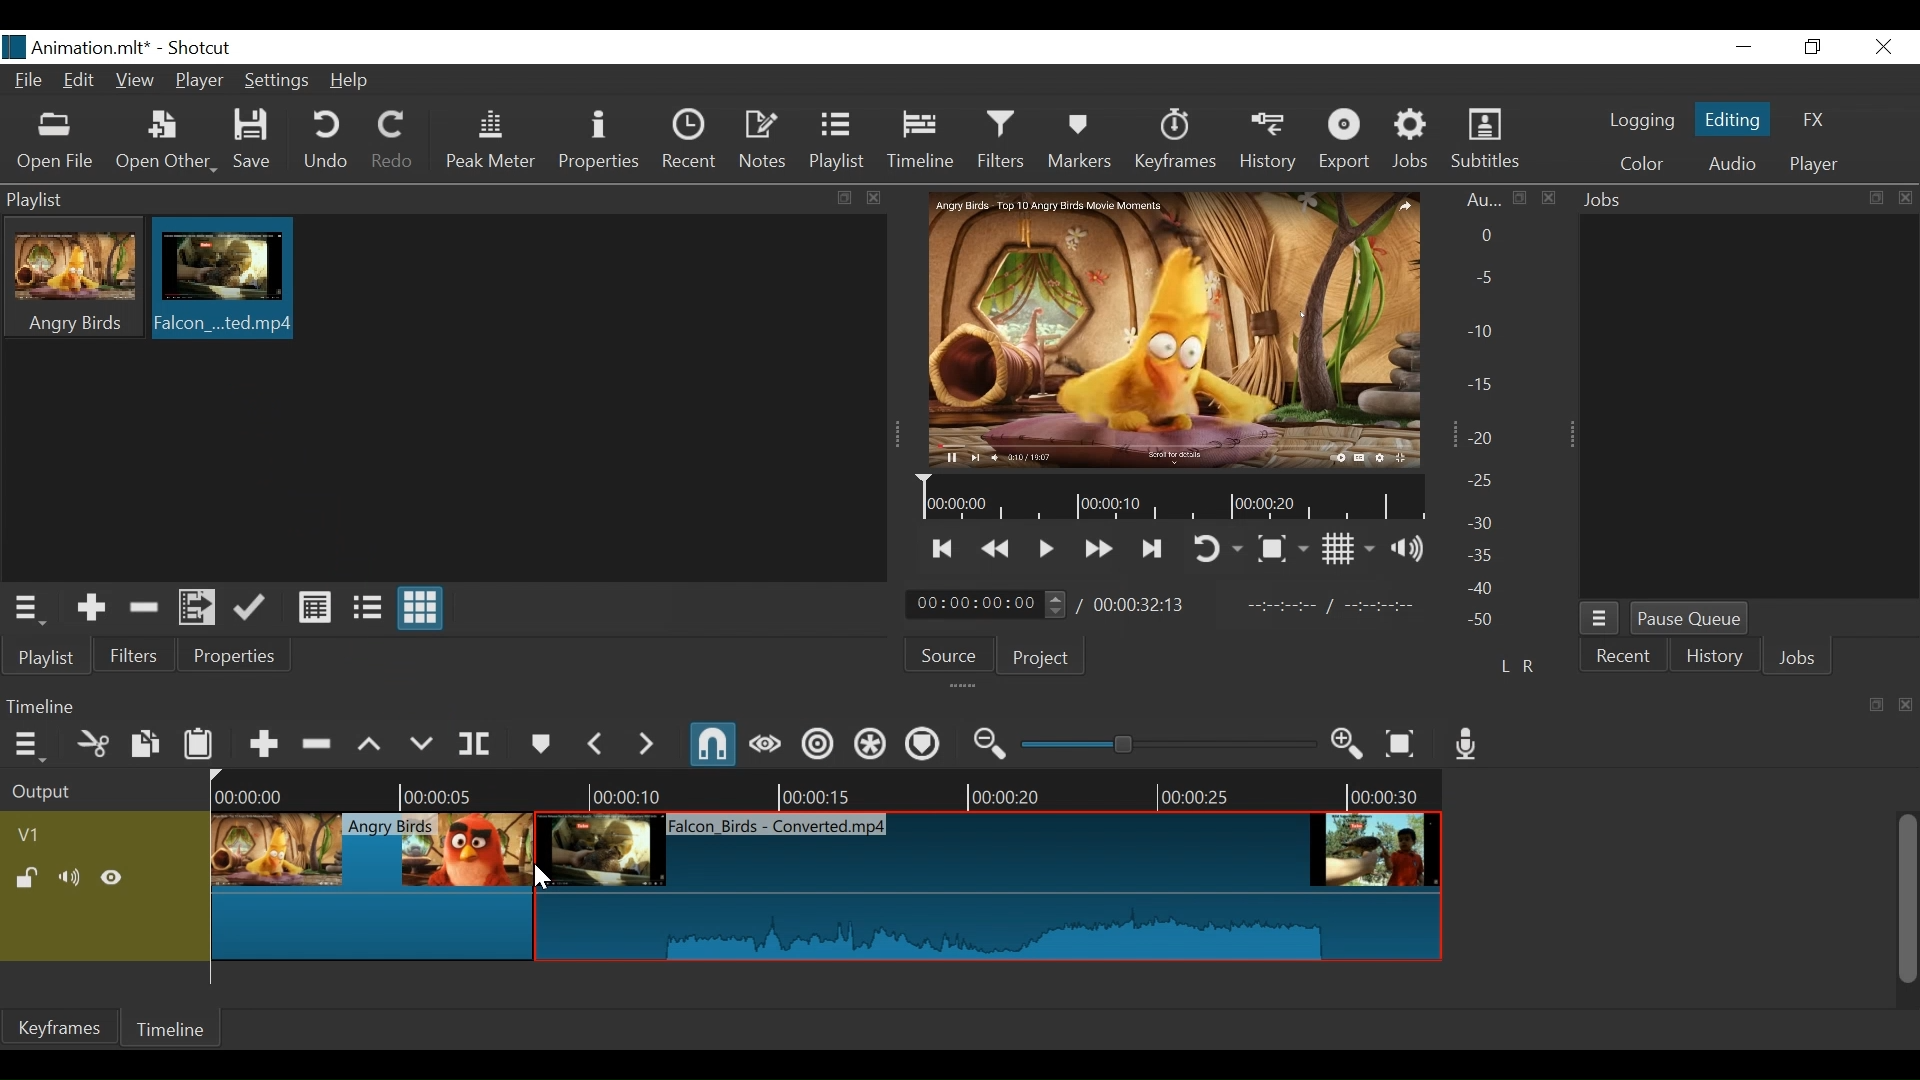  I want to click on Settings, so click(275, 79).